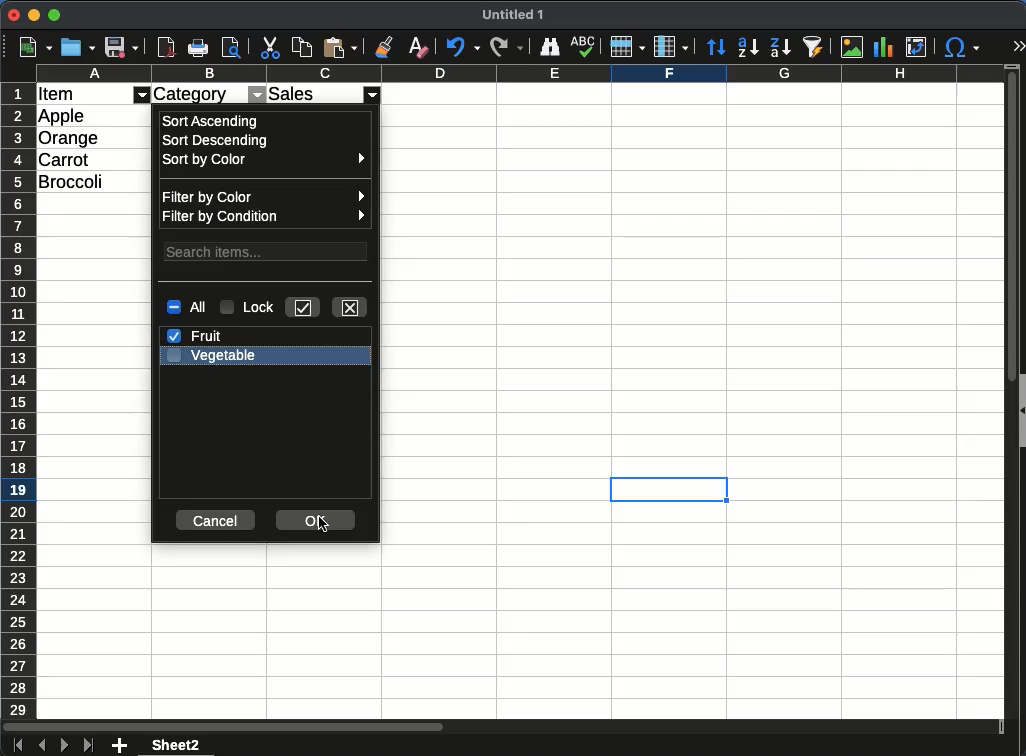 The width and height of the screenshot is (1026, 756). Describe the element at coordinates (34, 15) in the screenshot. I see `minimize` at that location.